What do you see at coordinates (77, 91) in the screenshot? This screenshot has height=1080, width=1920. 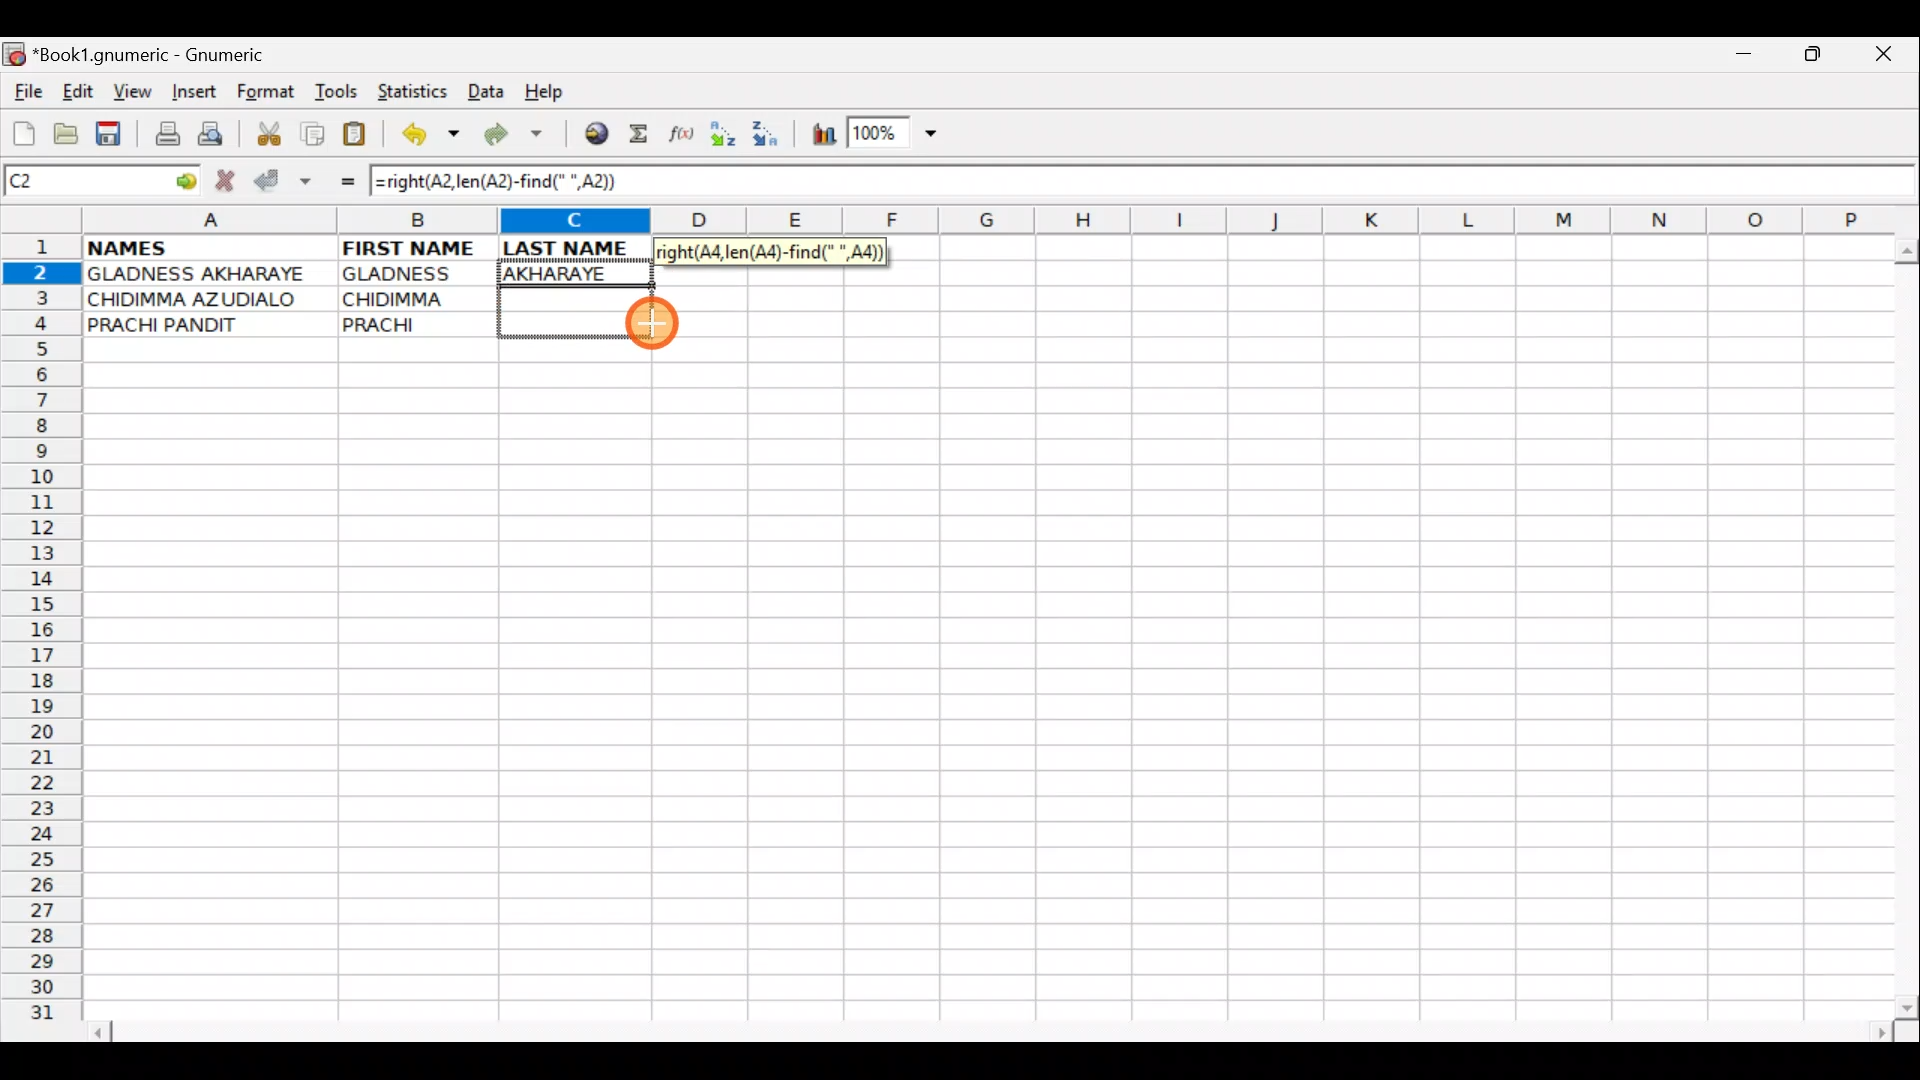 I see `Edit` at bounding box center [77, 91].